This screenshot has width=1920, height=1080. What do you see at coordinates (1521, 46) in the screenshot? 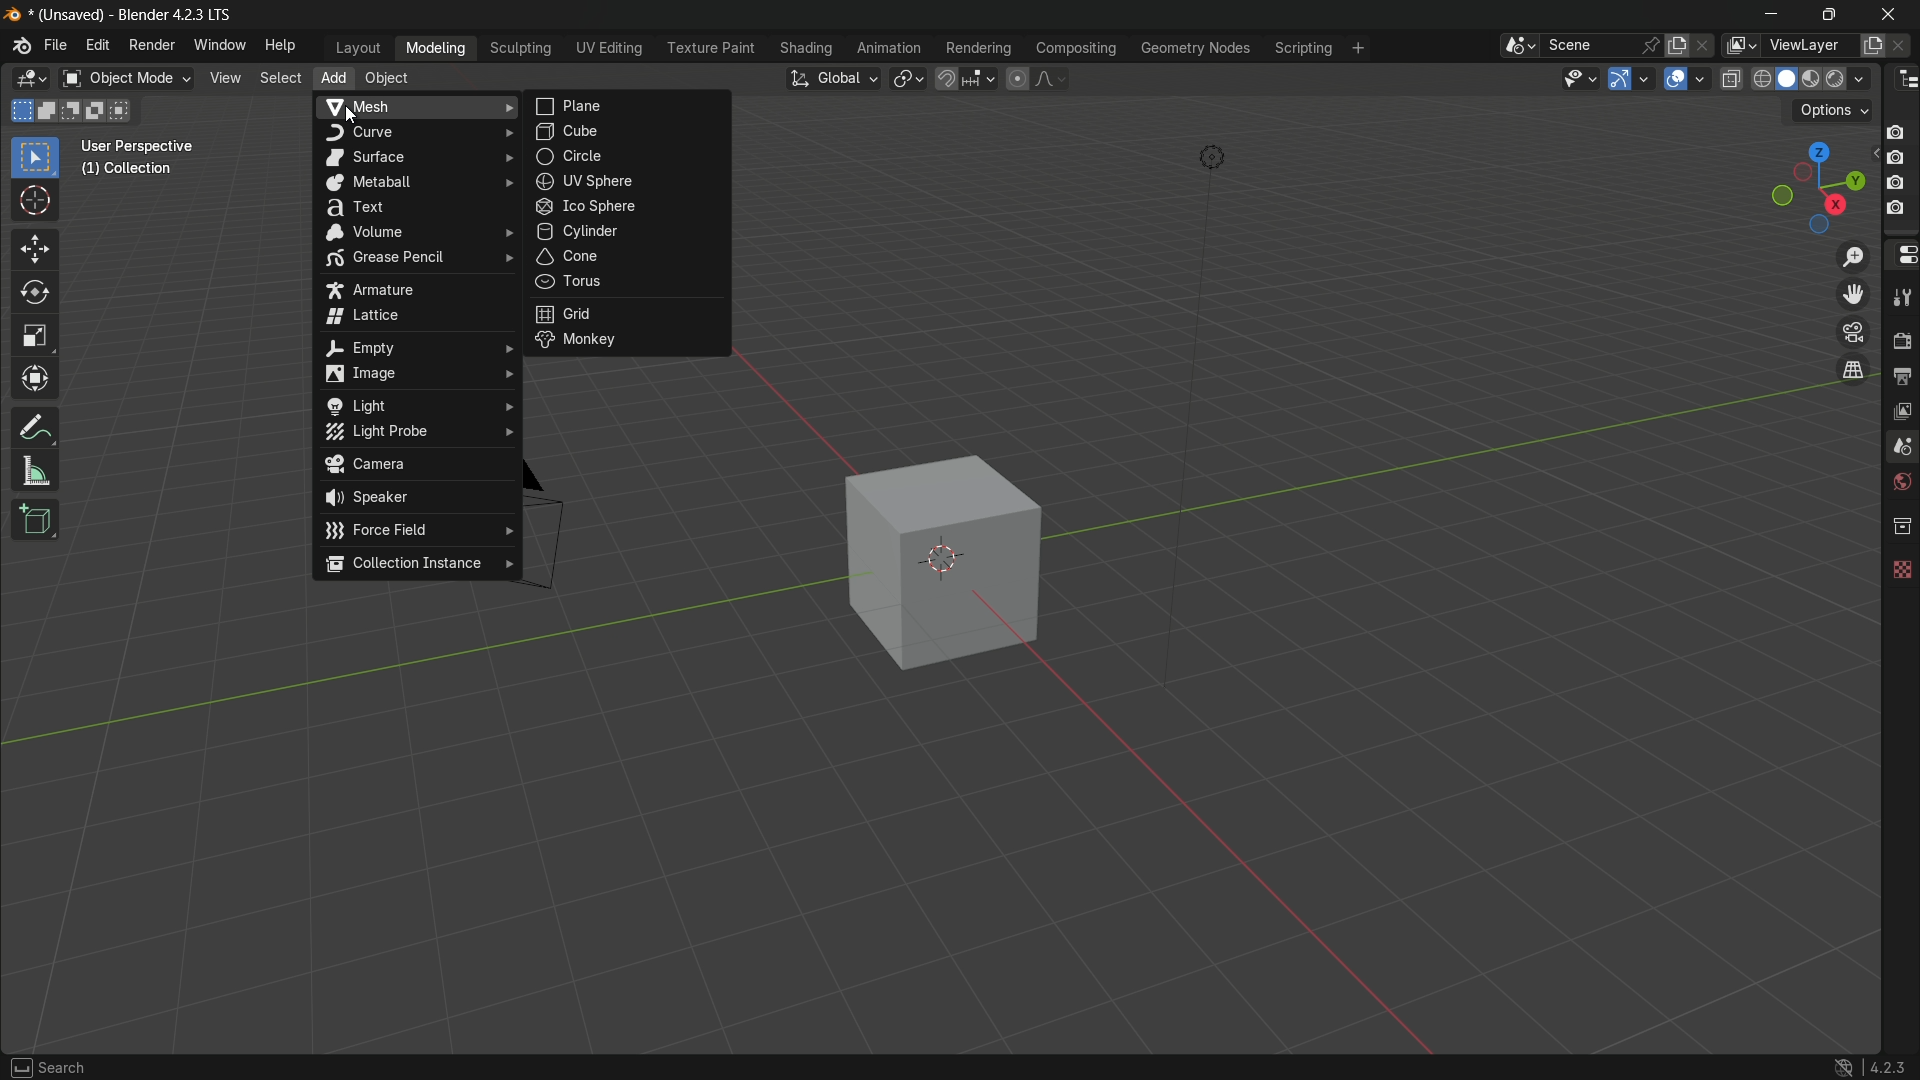
I see `browse scenes` at bounding box center [1521, 46].